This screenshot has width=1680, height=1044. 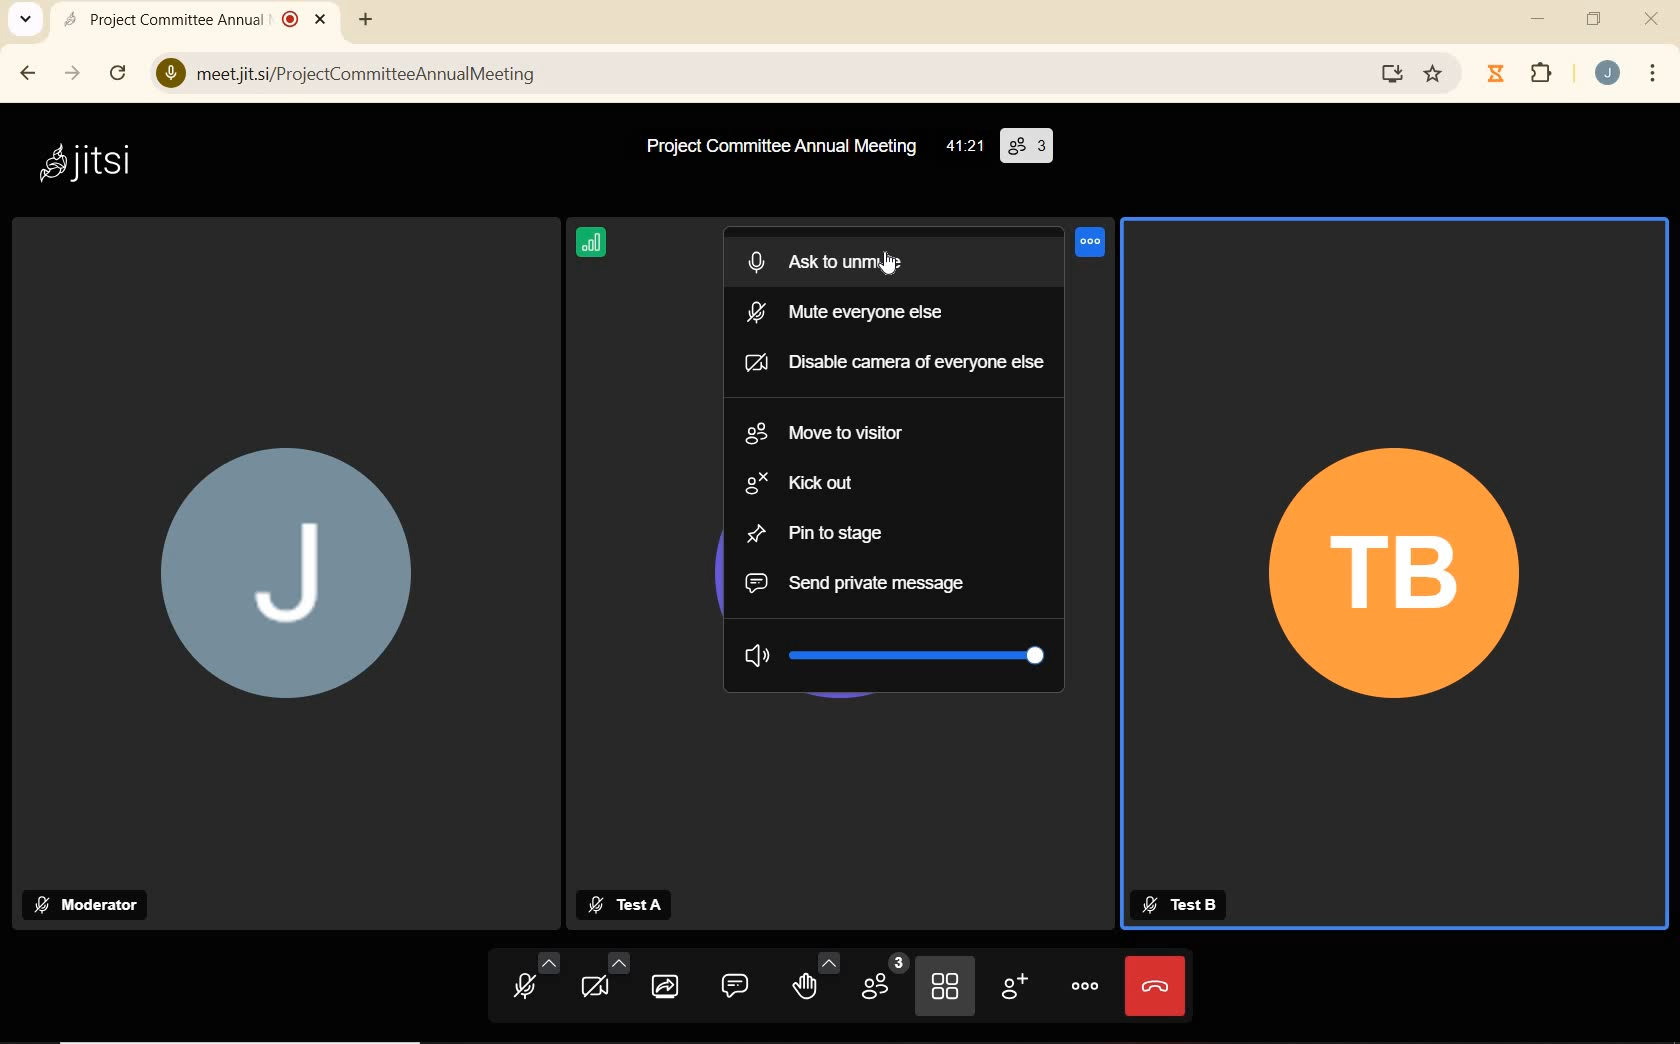 What do you see at coordinates (852, 308) in the screenshot?
I see `MUTE EVERYONE ELSE` at bounding box center [852, 308].